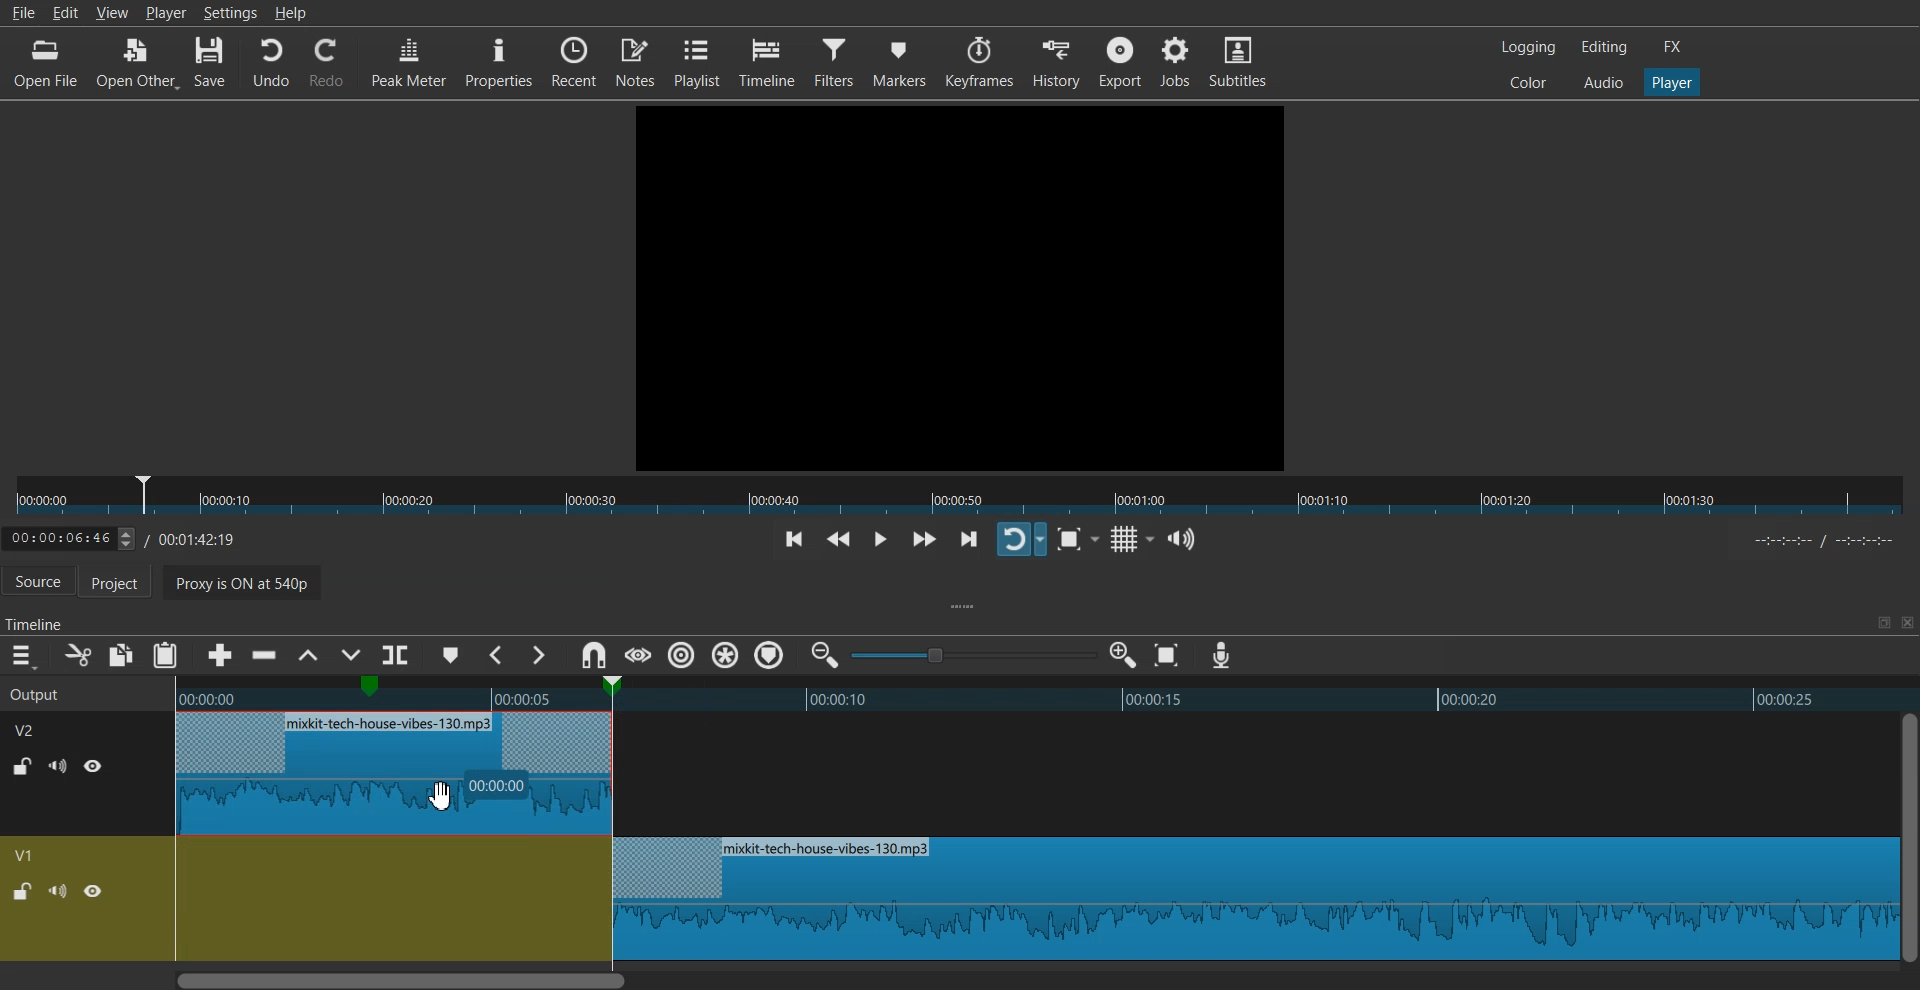 This screenshot has height=990, width=1920. What do you see at coordinates (726, 656) in the screenshot?
I see `Ripple all markers` at bounding box center [726, 656].